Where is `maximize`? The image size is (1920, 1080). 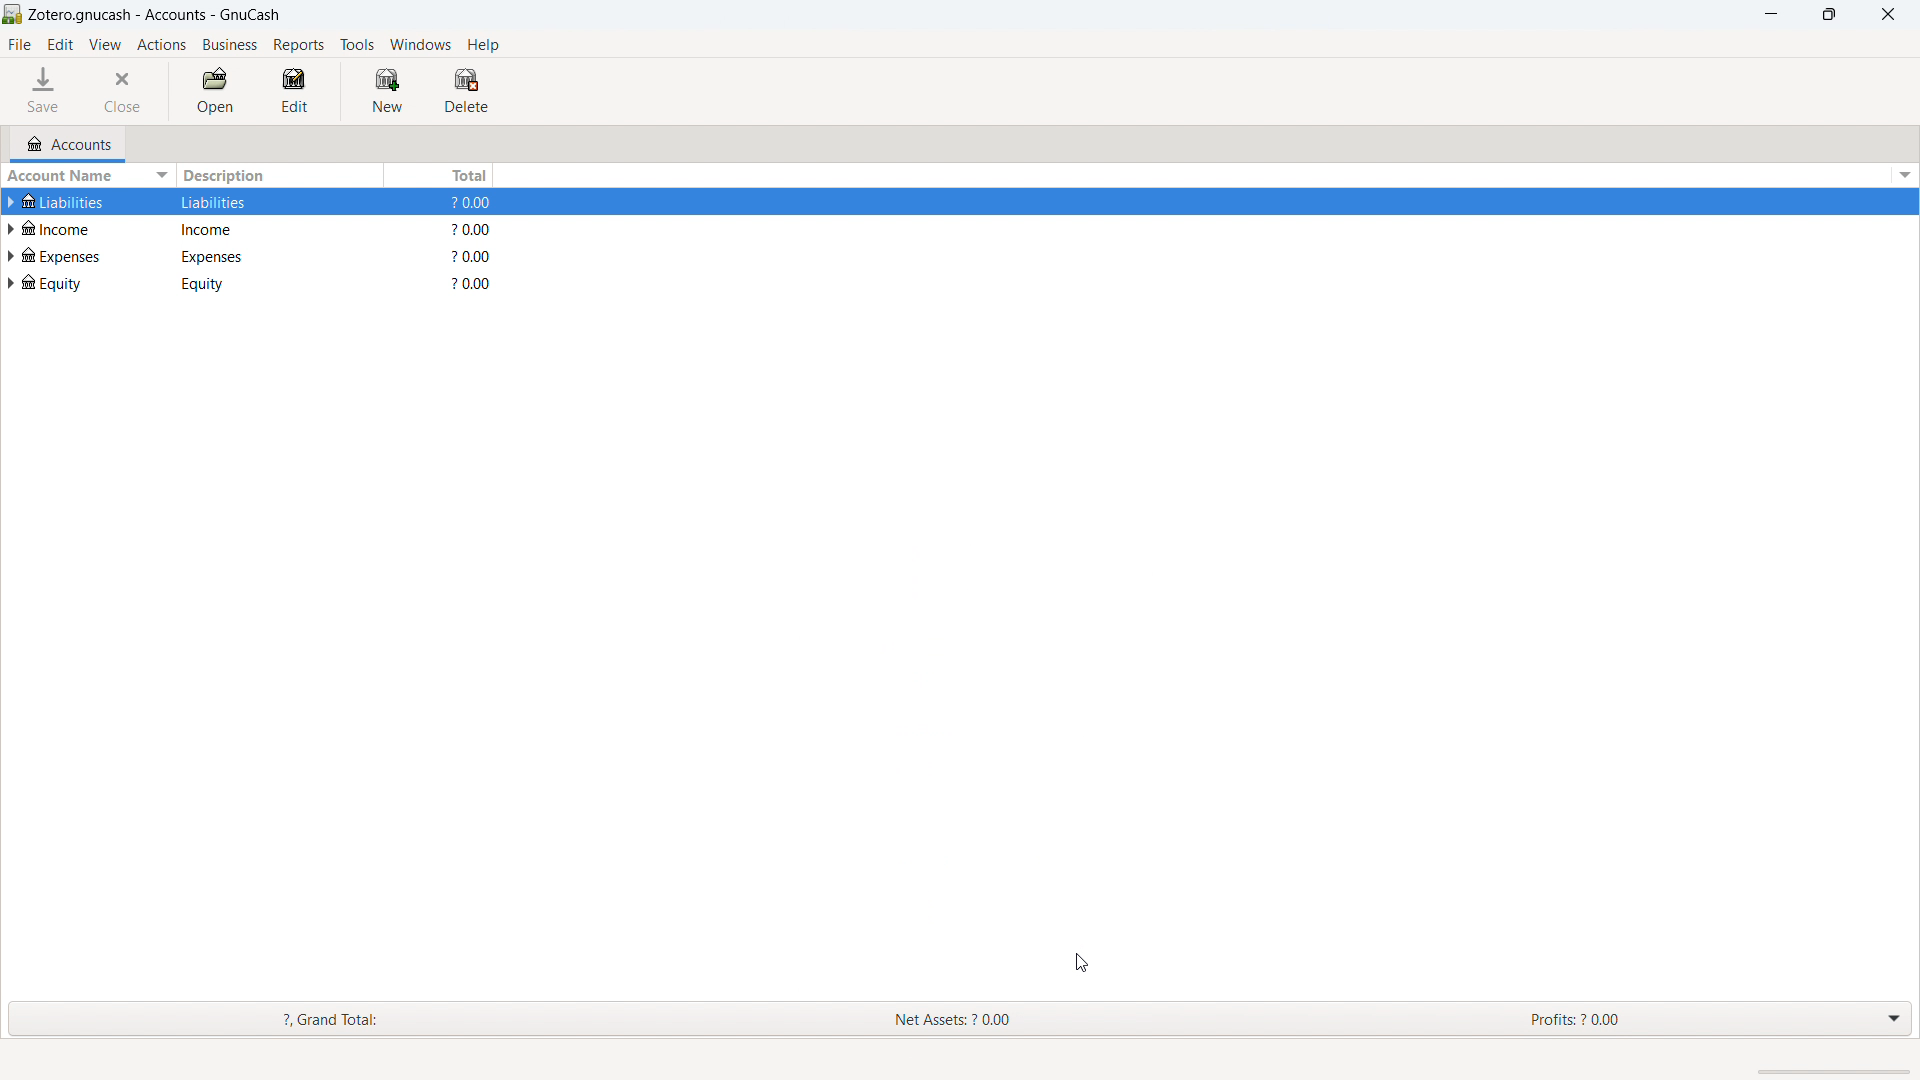 maximize is located at coordinates (1829, 13).